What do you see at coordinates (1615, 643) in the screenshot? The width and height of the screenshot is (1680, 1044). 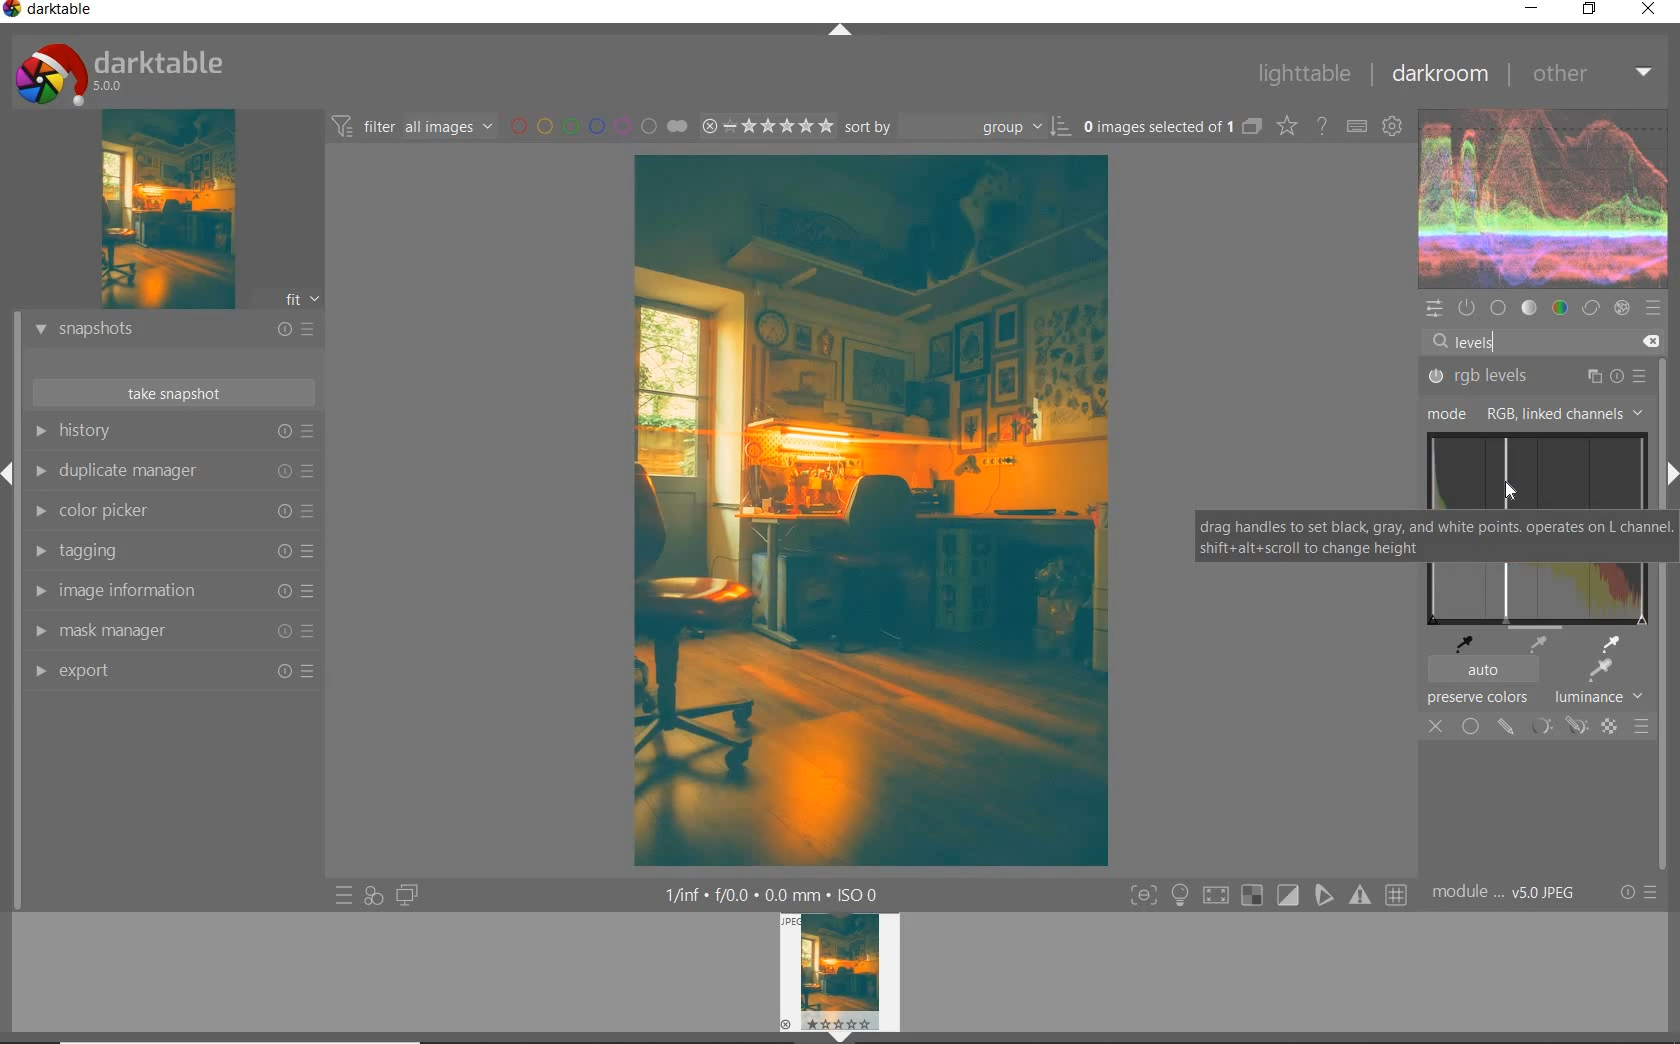 I see `pick white point with image` at bounding box center [1615, 643].